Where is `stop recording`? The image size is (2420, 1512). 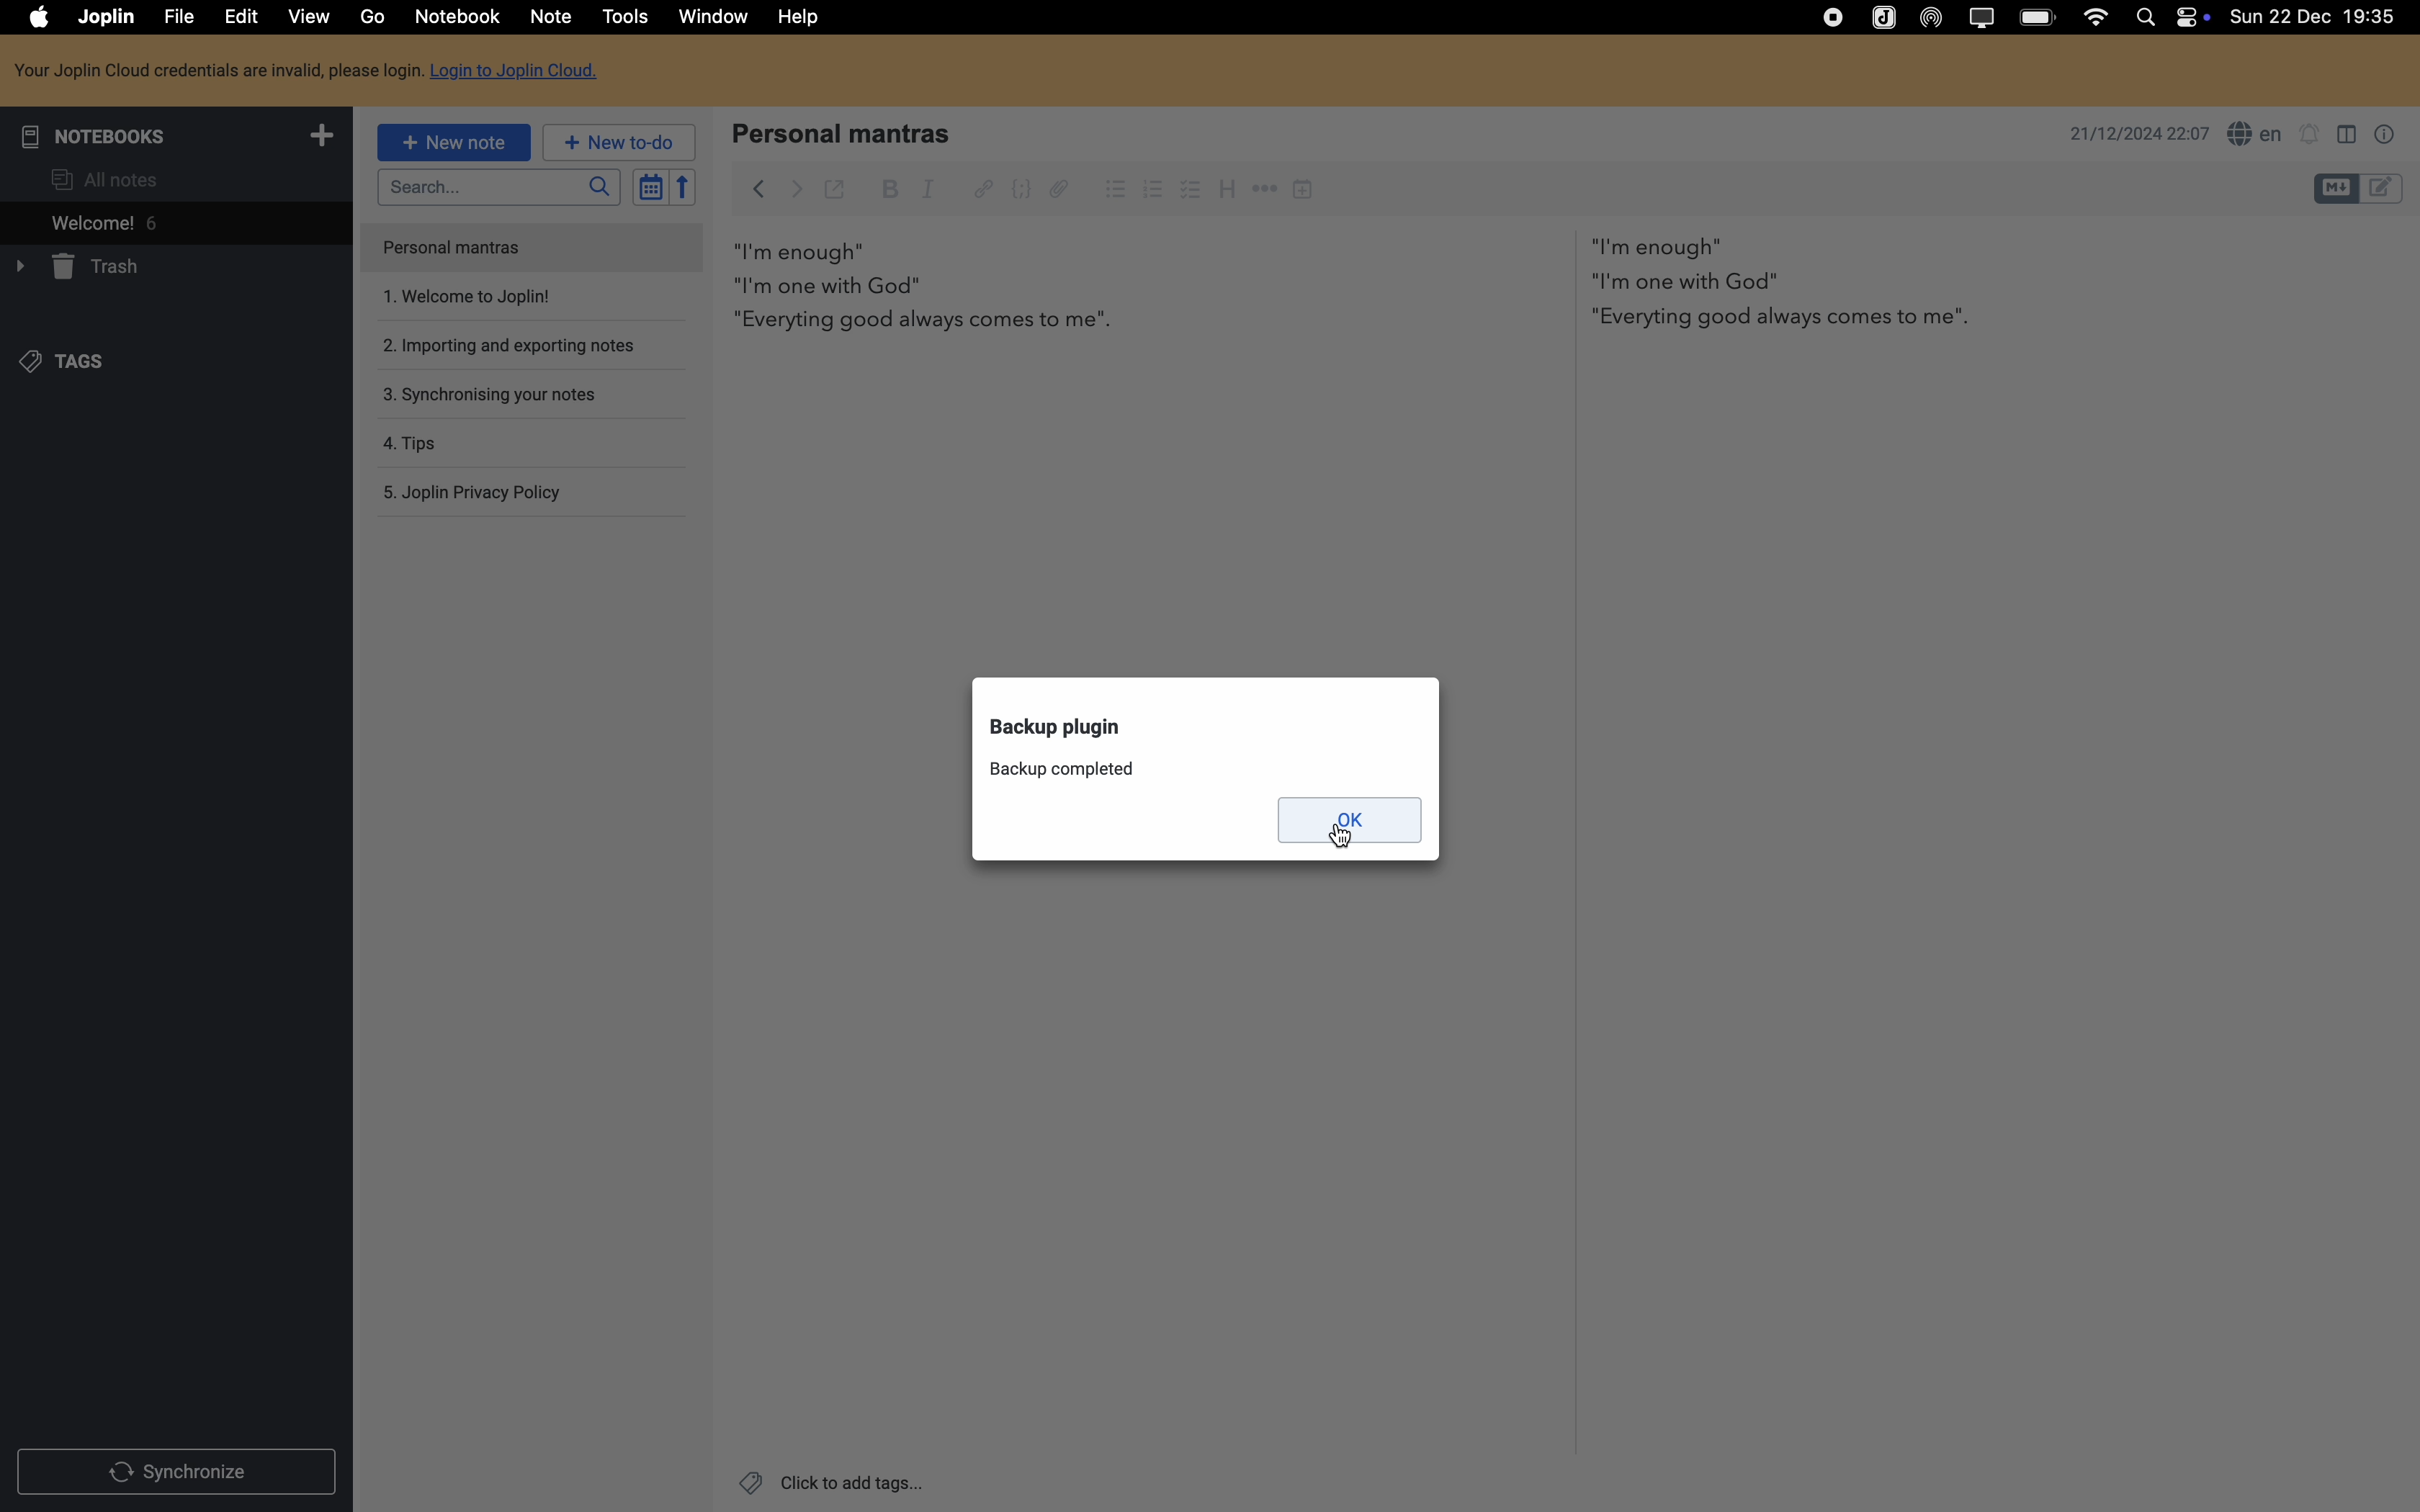 stop recording is located at coordinates (1829, 20).